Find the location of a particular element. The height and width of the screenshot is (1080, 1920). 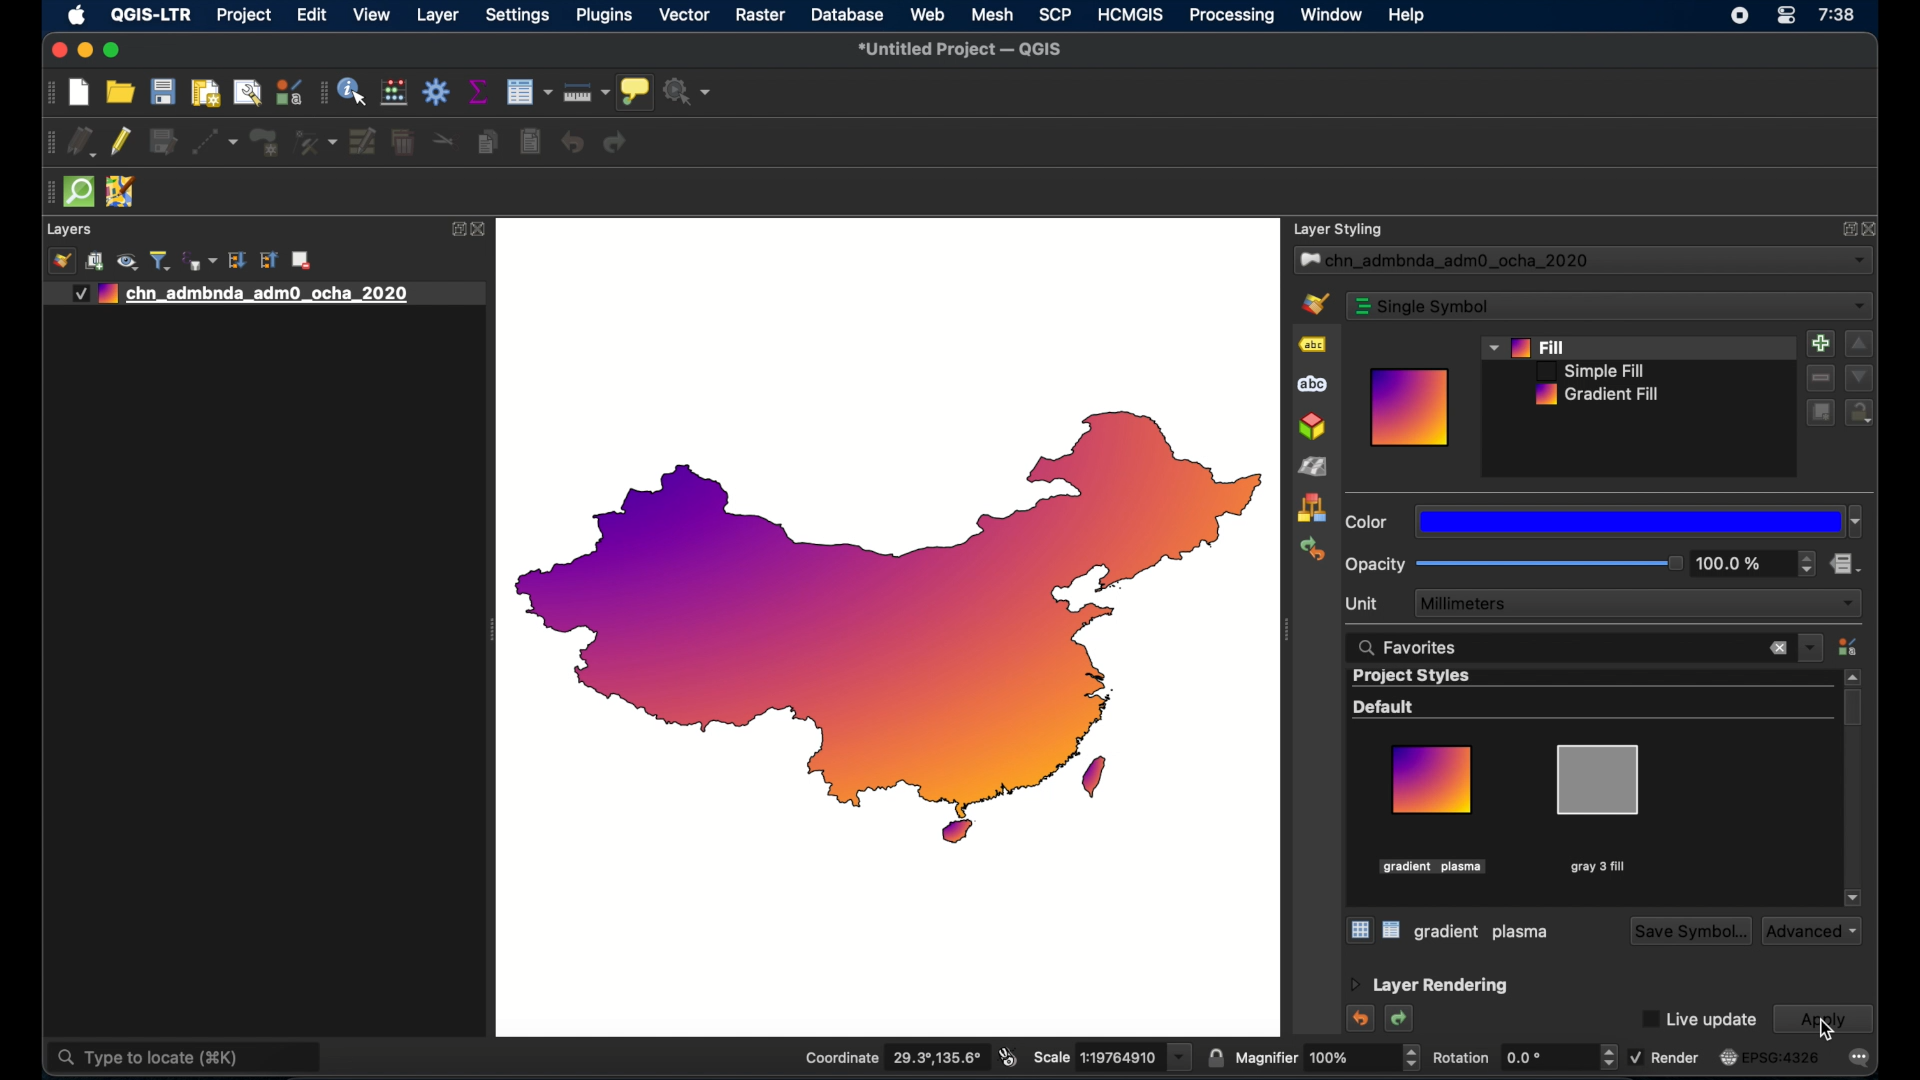

show map tips is located at coordinates (635, 91).